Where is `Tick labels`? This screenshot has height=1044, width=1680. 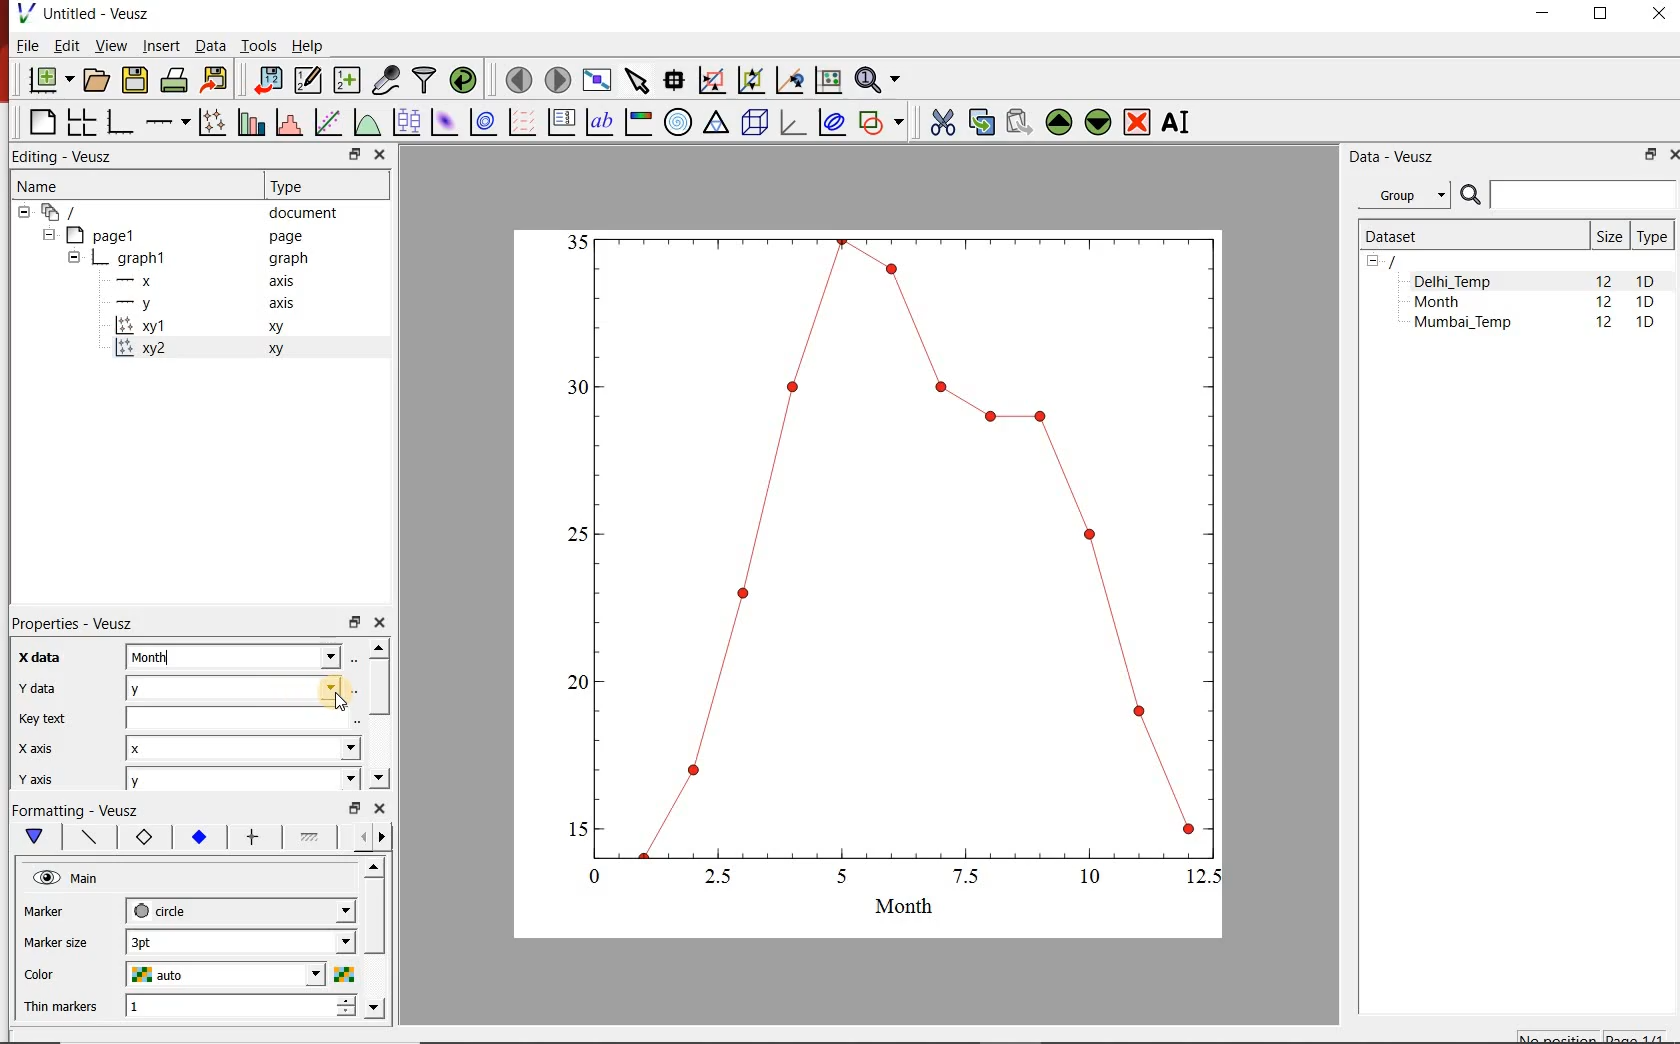
Tick labels is located at coordinates (197, 834).